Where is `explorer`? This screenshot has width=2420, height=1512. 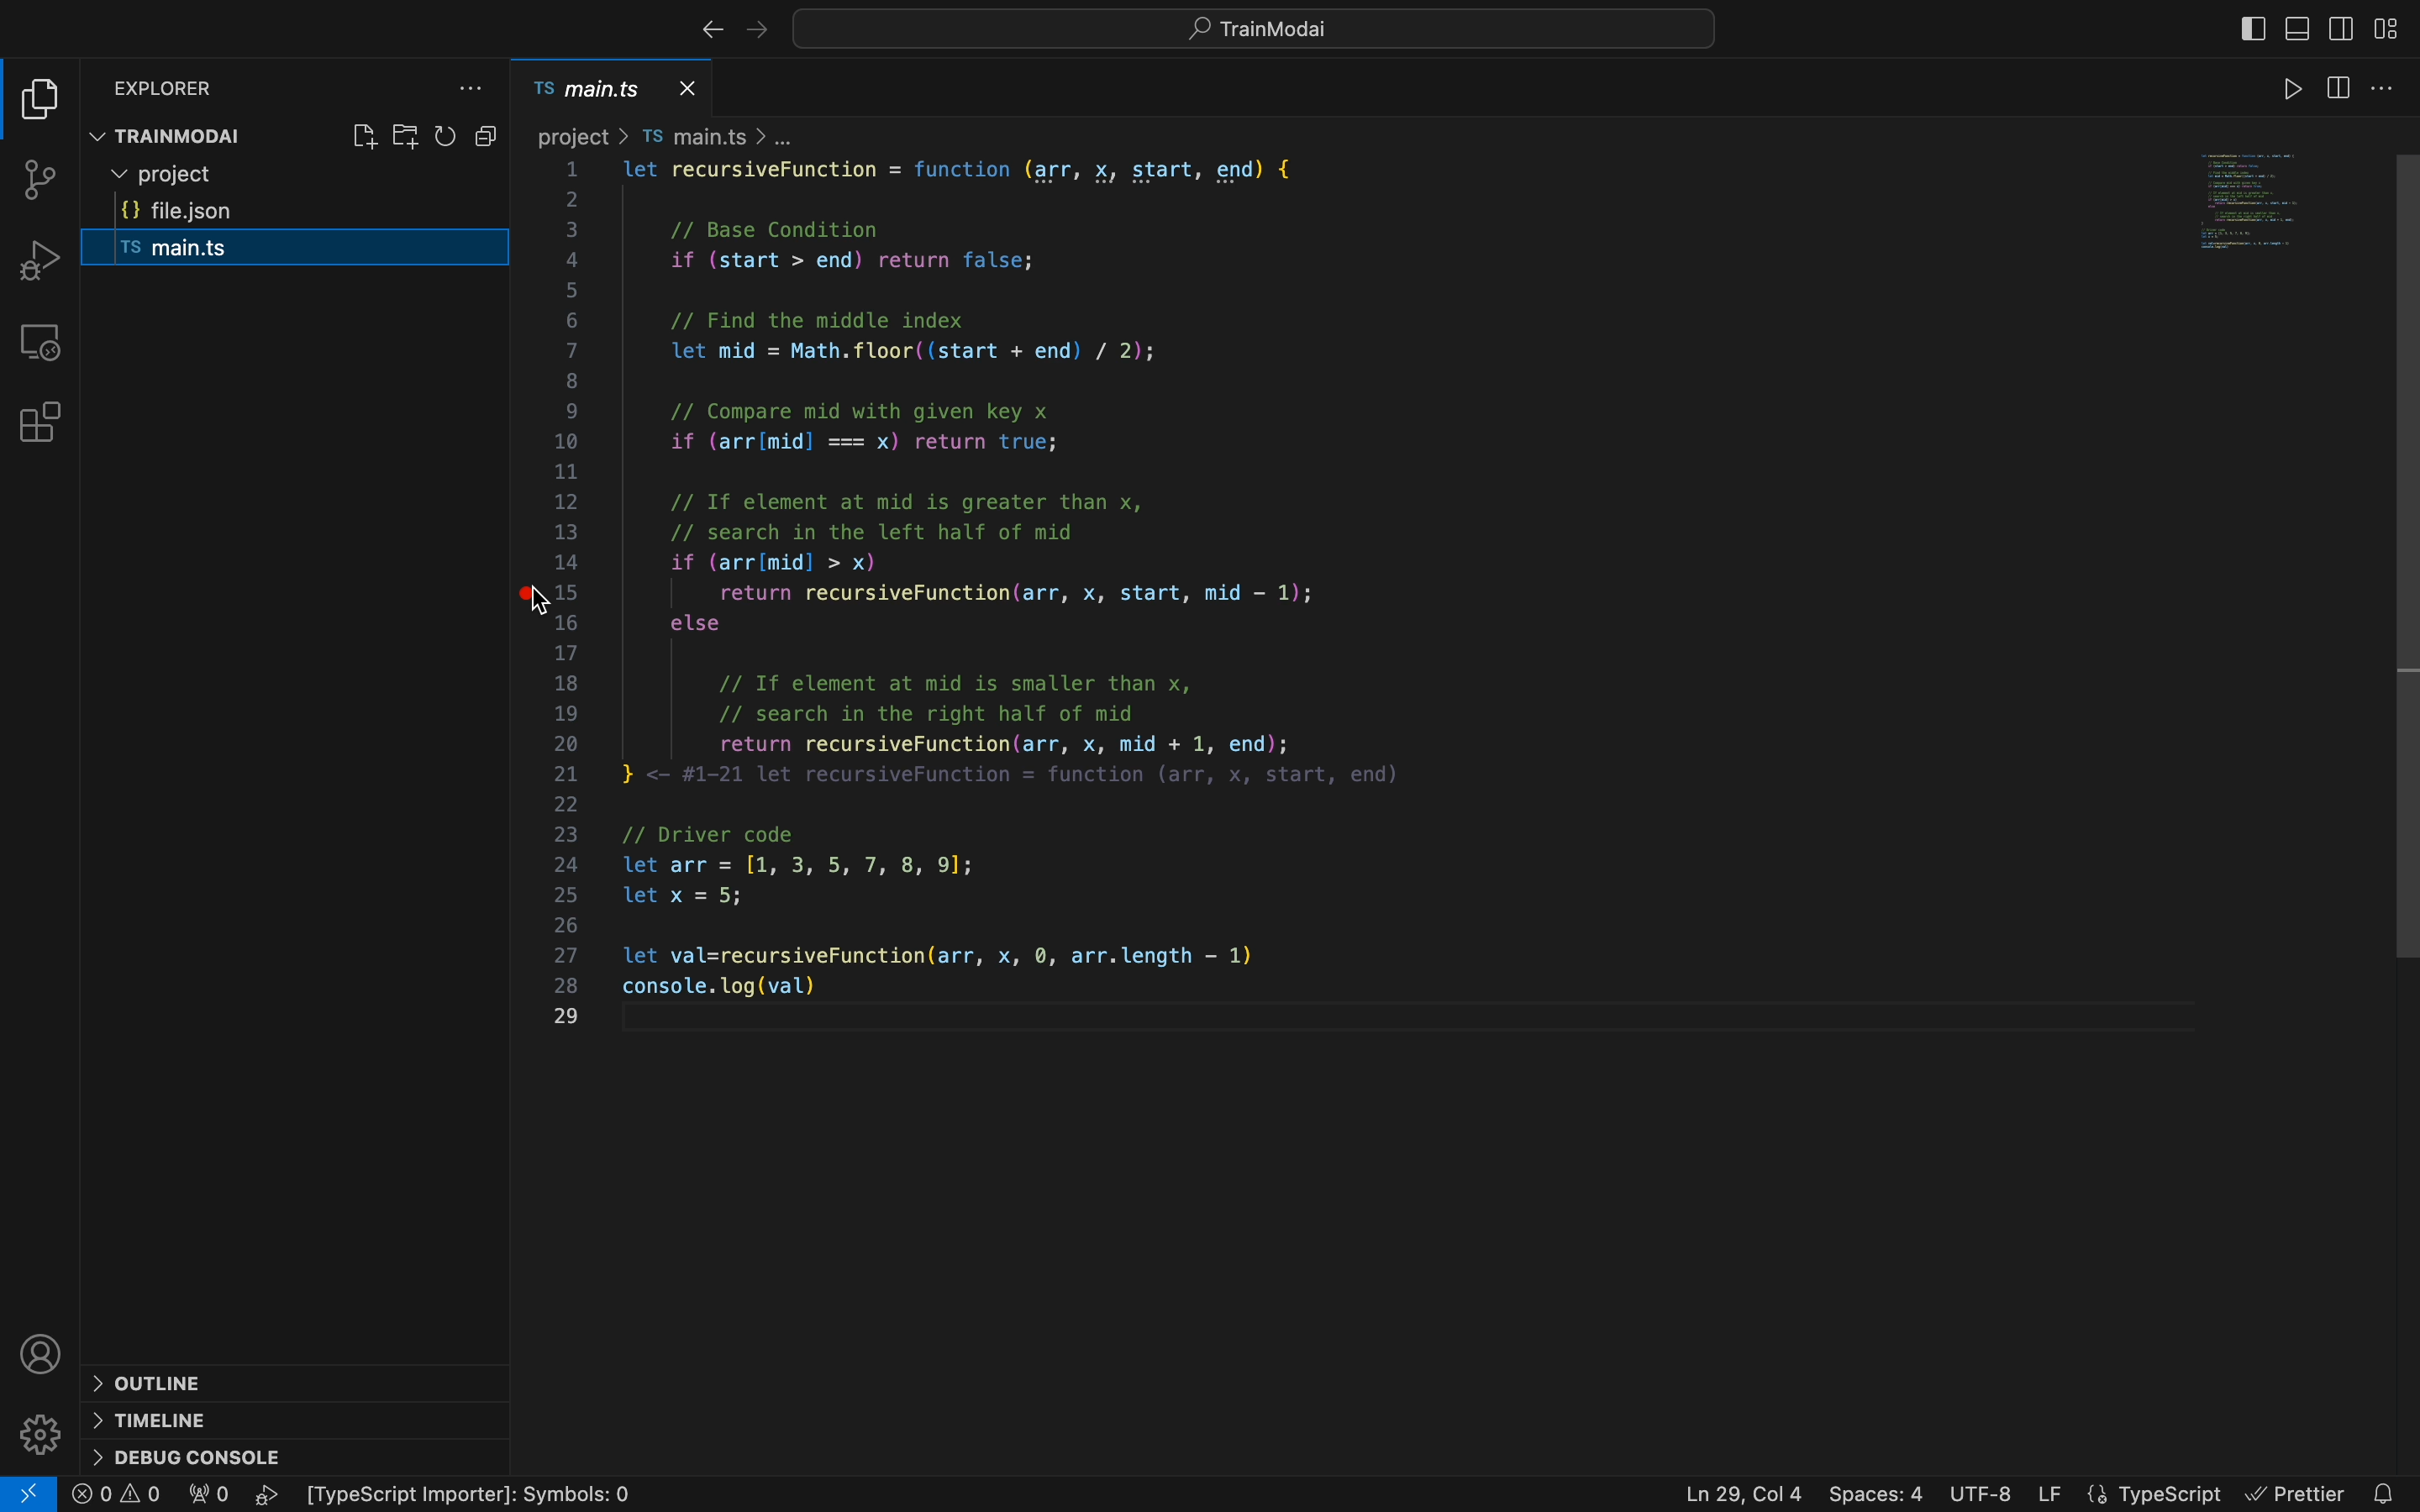 explorer is located at coordinates (181, 89).